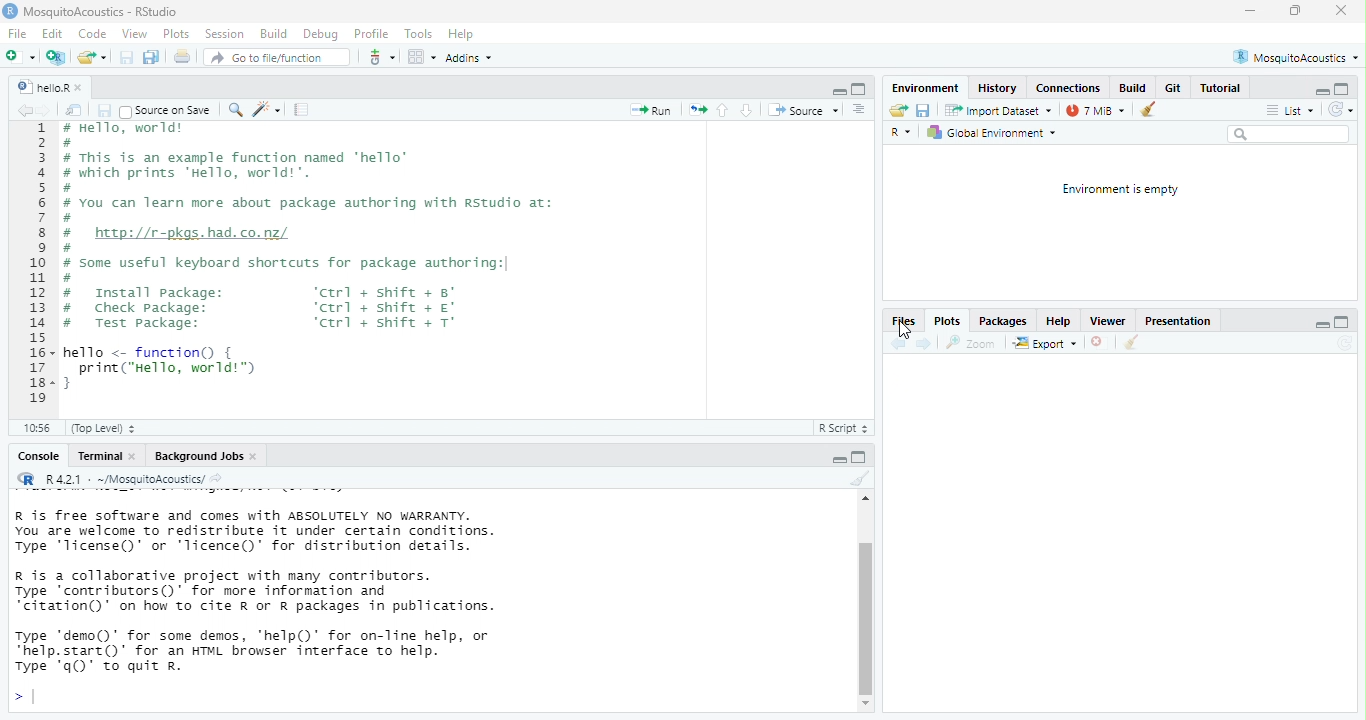 The image size is (1366, 720). I want to click on Help, so click(1057, 322).